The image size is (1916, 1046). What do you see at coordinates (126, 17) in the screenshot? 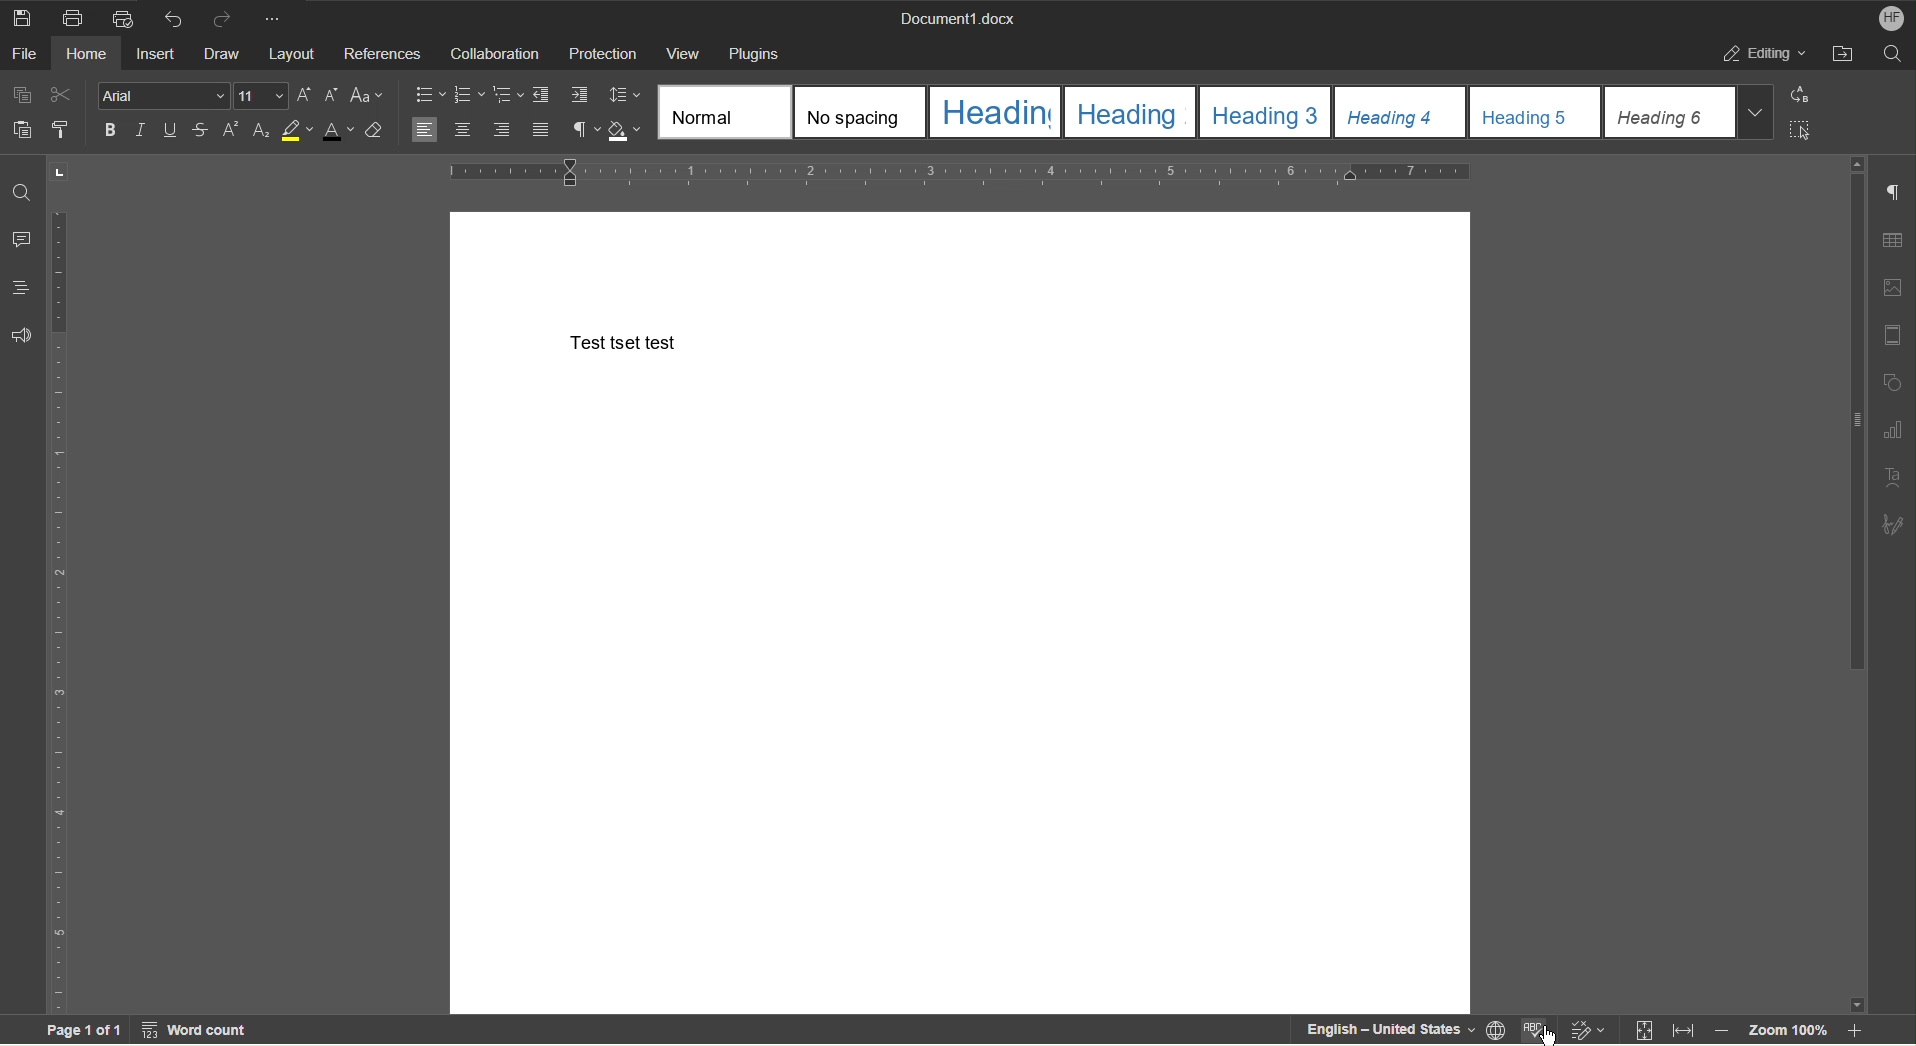
I see `Quick Print` at bounding box center [126, 17].